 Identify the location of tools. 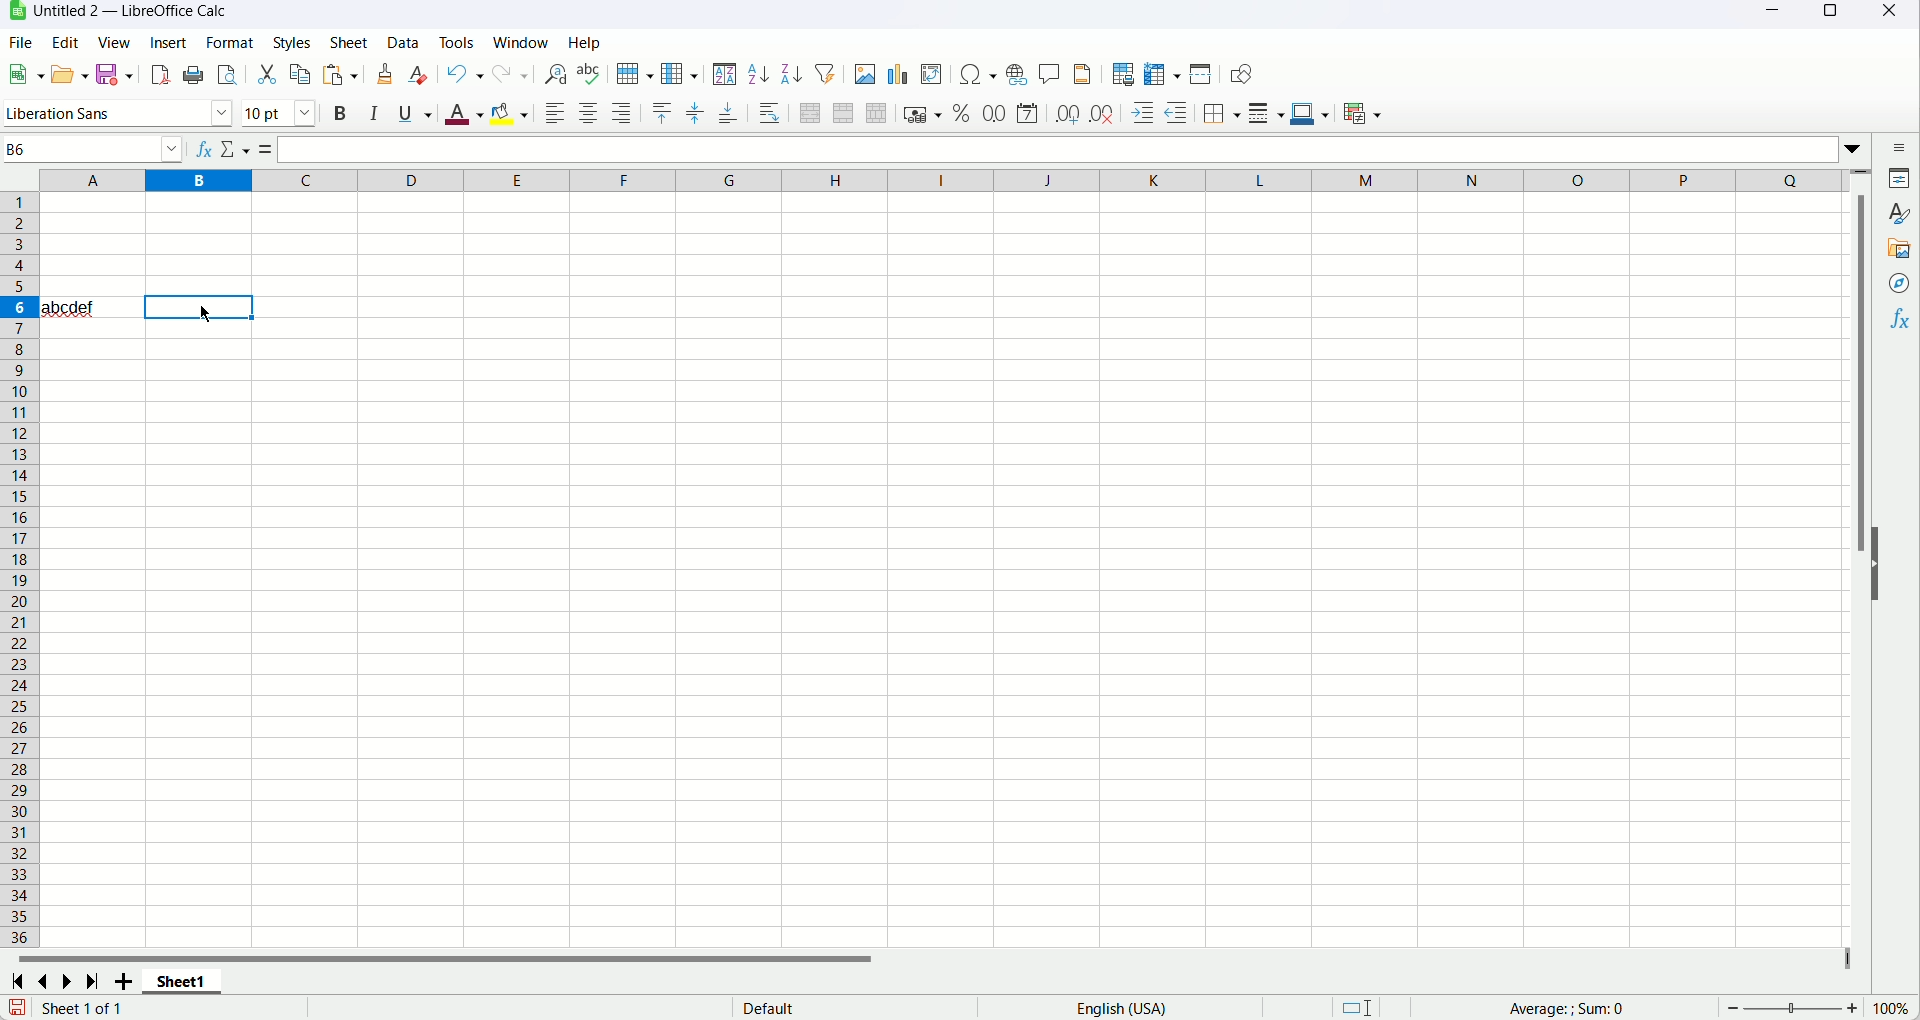
(458, 42).